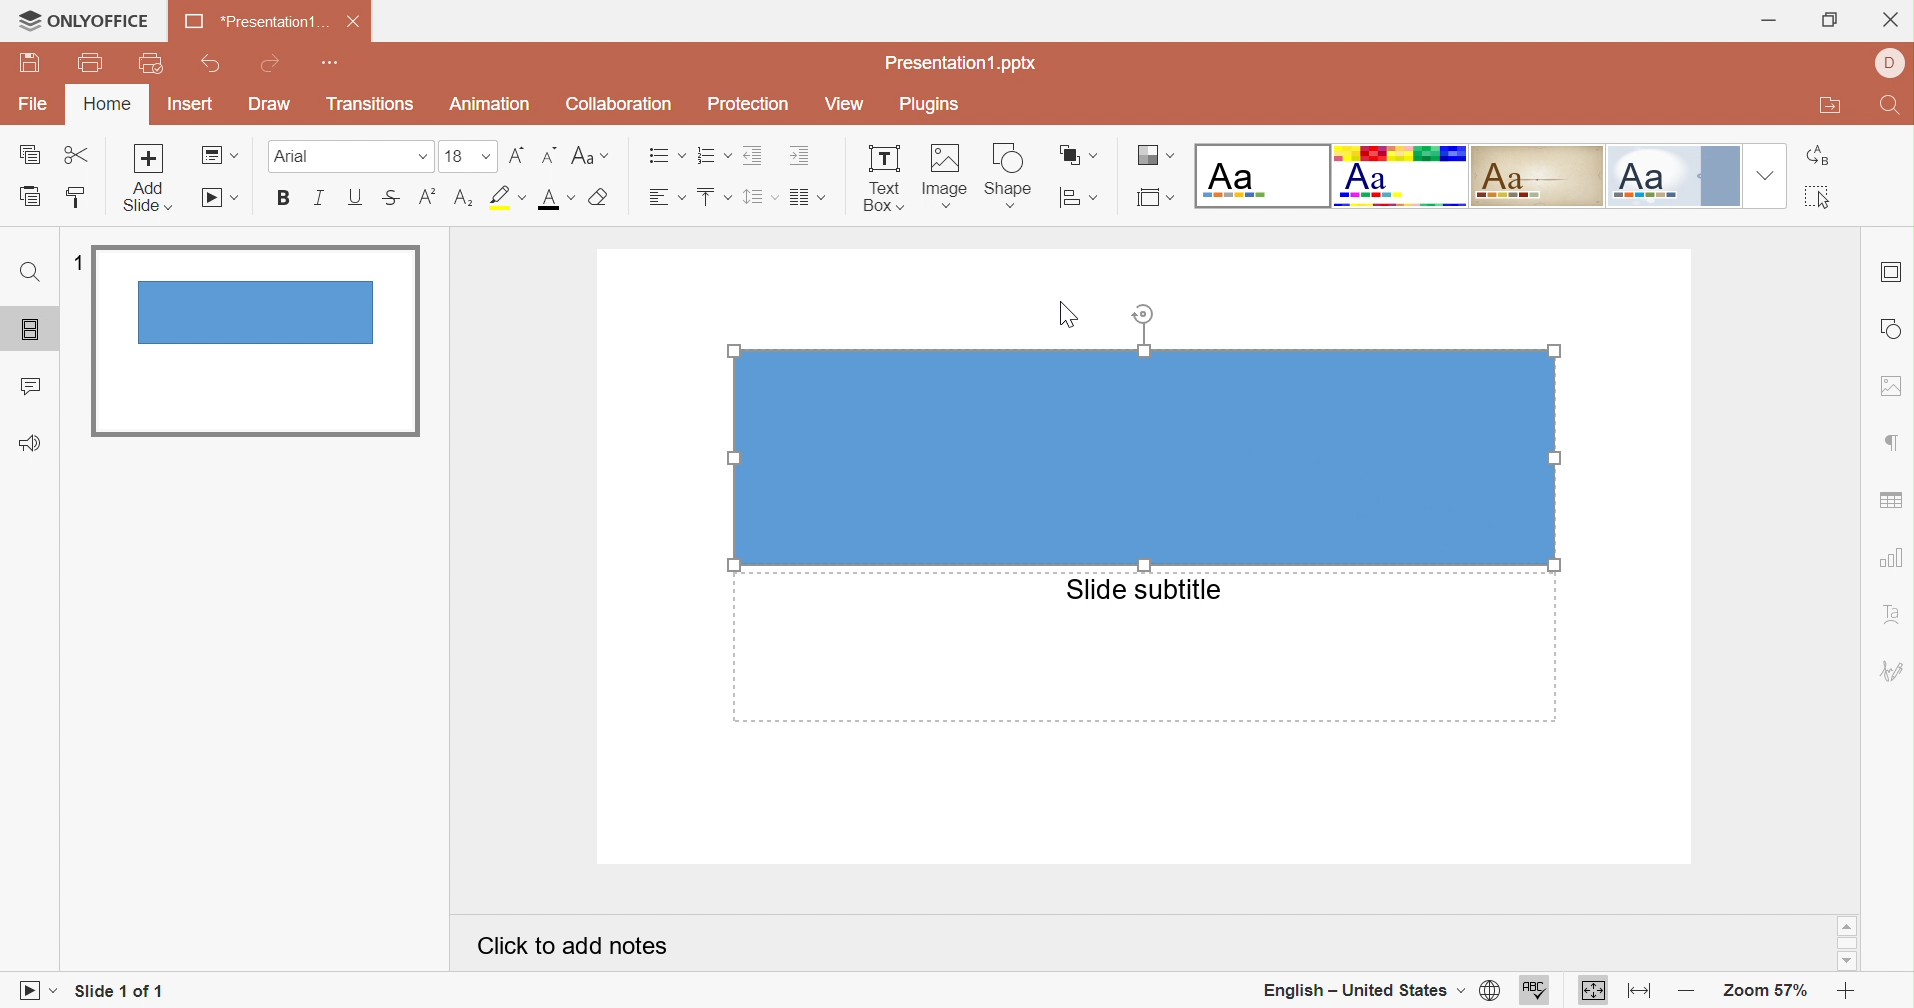 The image size is (1914, 1008). What do you see at coordinates (1822, 154) in the screenshot?
I see `Replace` at bounding box center [1822, 154].